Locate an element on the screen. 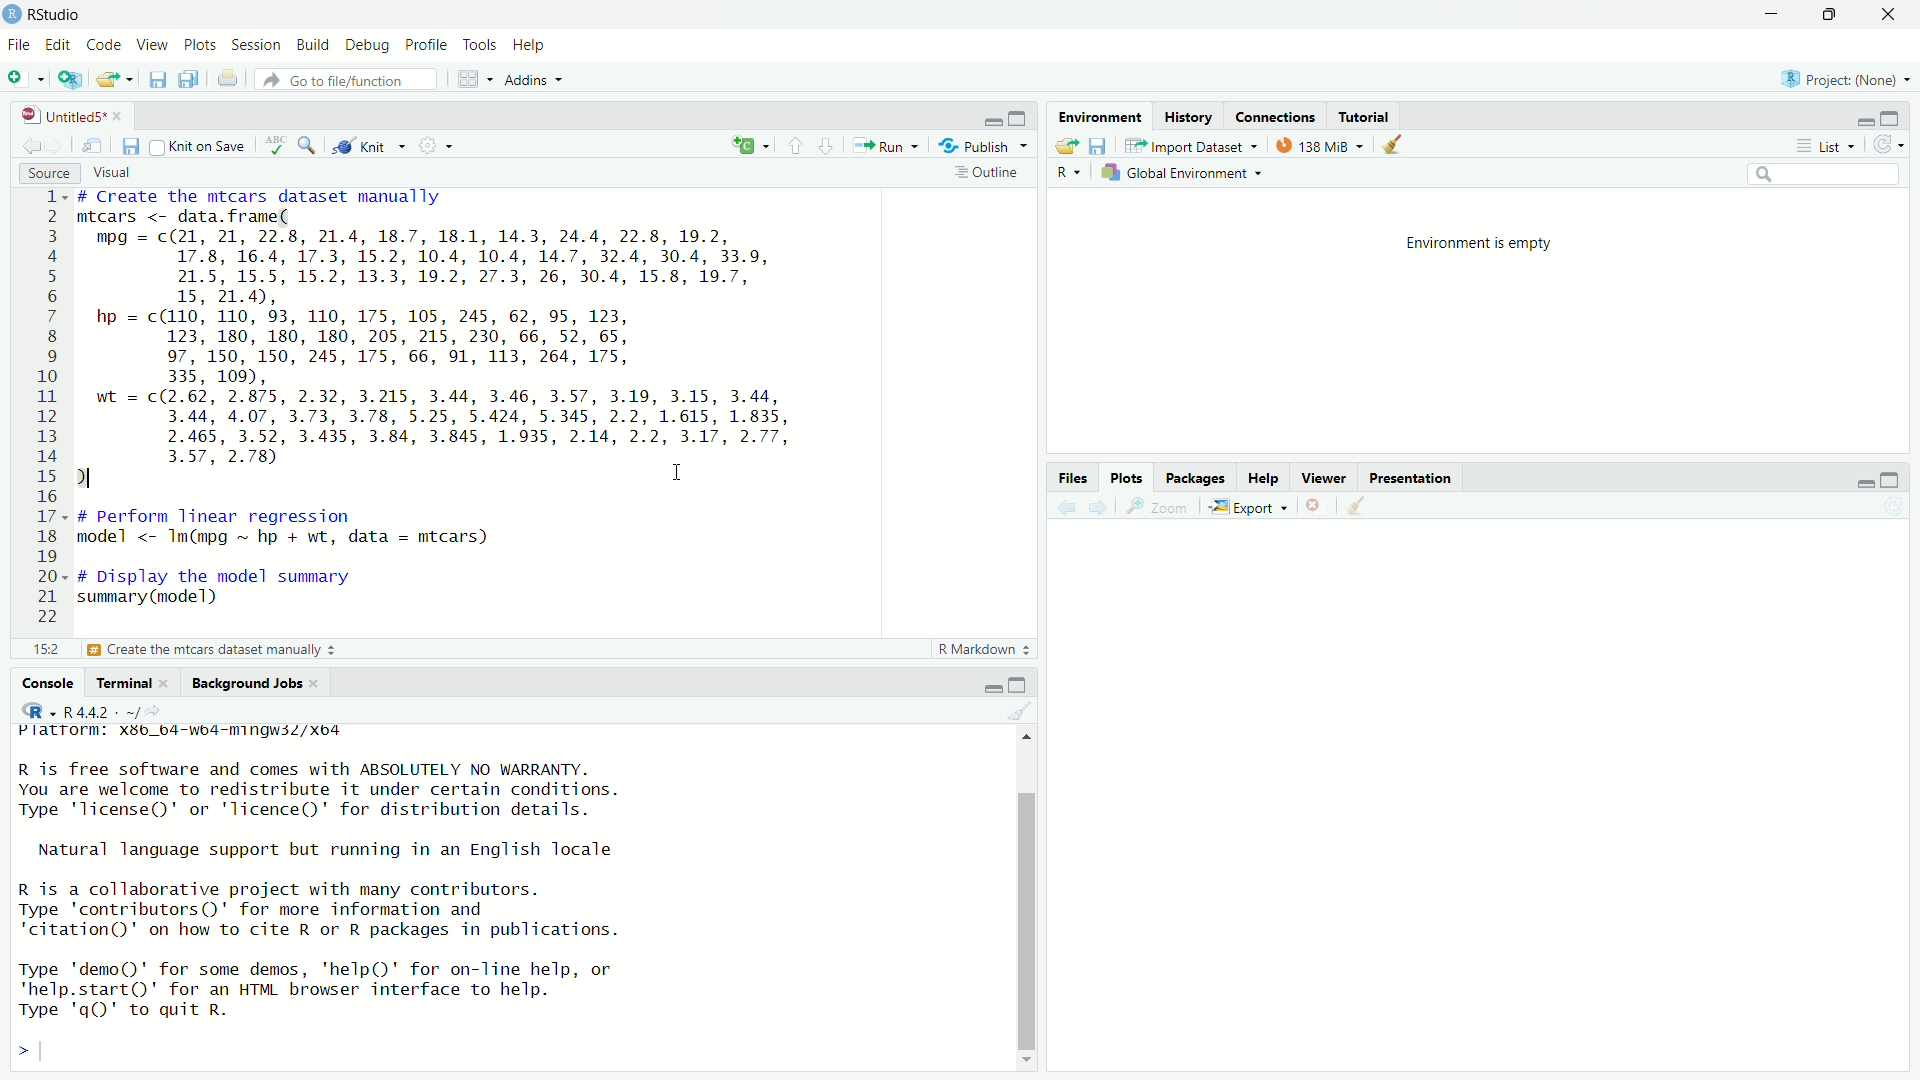 This screenshot has height=1080, width=1920. Tutorial is located at coordinates (1364, 119).